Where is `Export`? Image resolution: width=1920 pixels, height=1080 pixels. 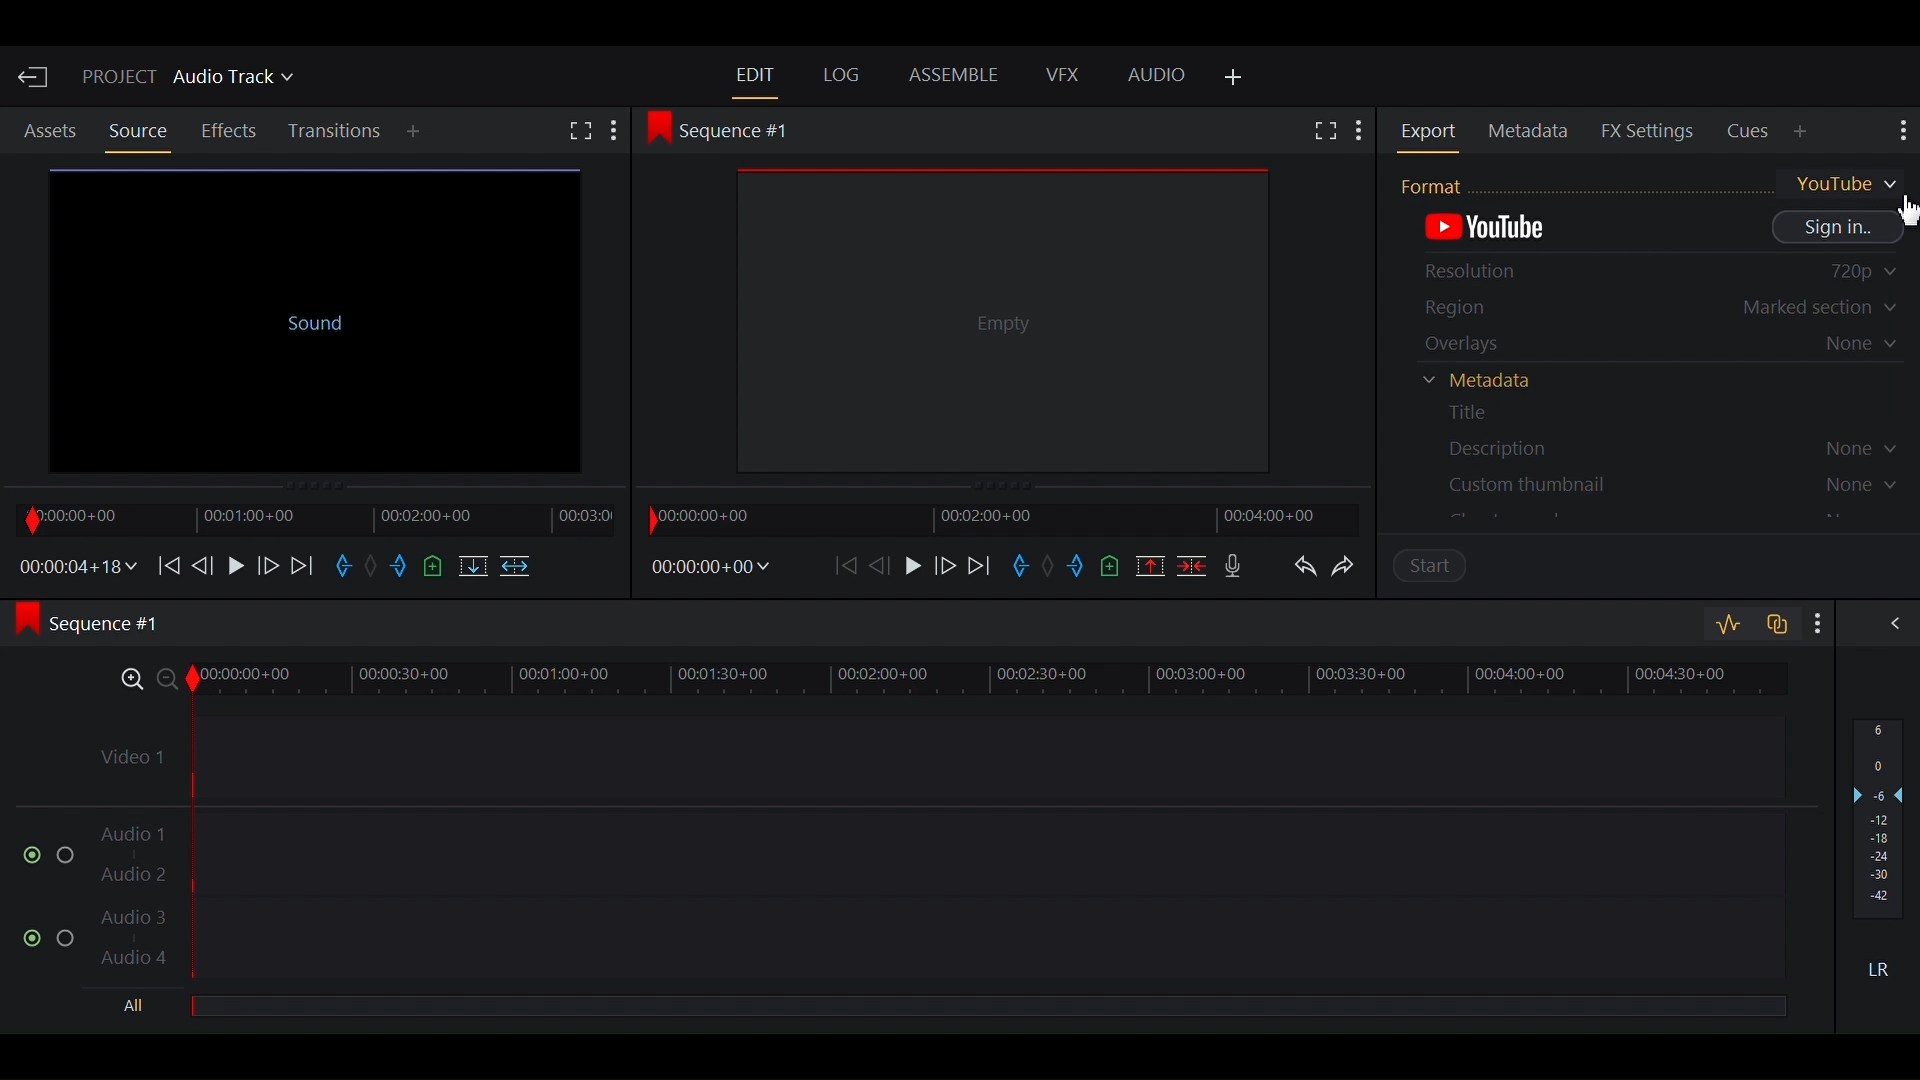
Export is located at coordinates (1432, 131).